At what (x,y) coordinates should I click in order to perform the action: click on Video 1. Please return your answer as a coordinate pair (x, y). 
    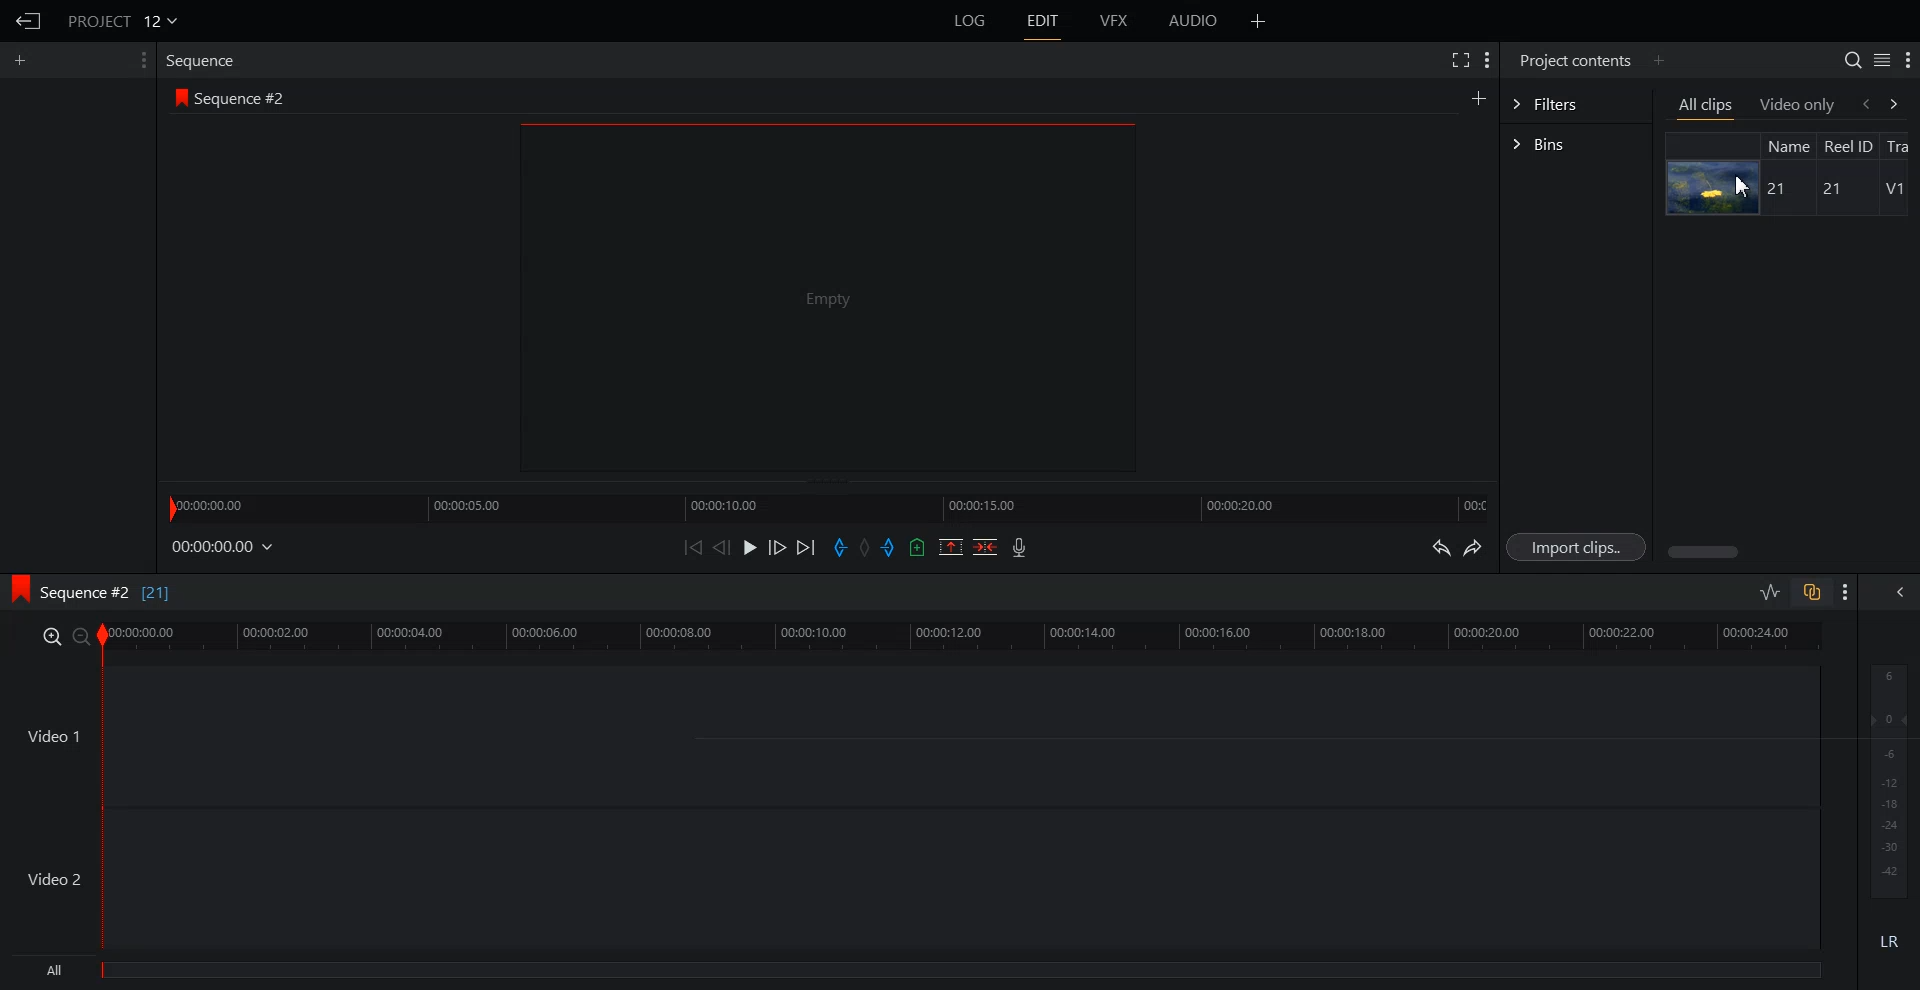
    Looking at the image, I should click on (911, 735).